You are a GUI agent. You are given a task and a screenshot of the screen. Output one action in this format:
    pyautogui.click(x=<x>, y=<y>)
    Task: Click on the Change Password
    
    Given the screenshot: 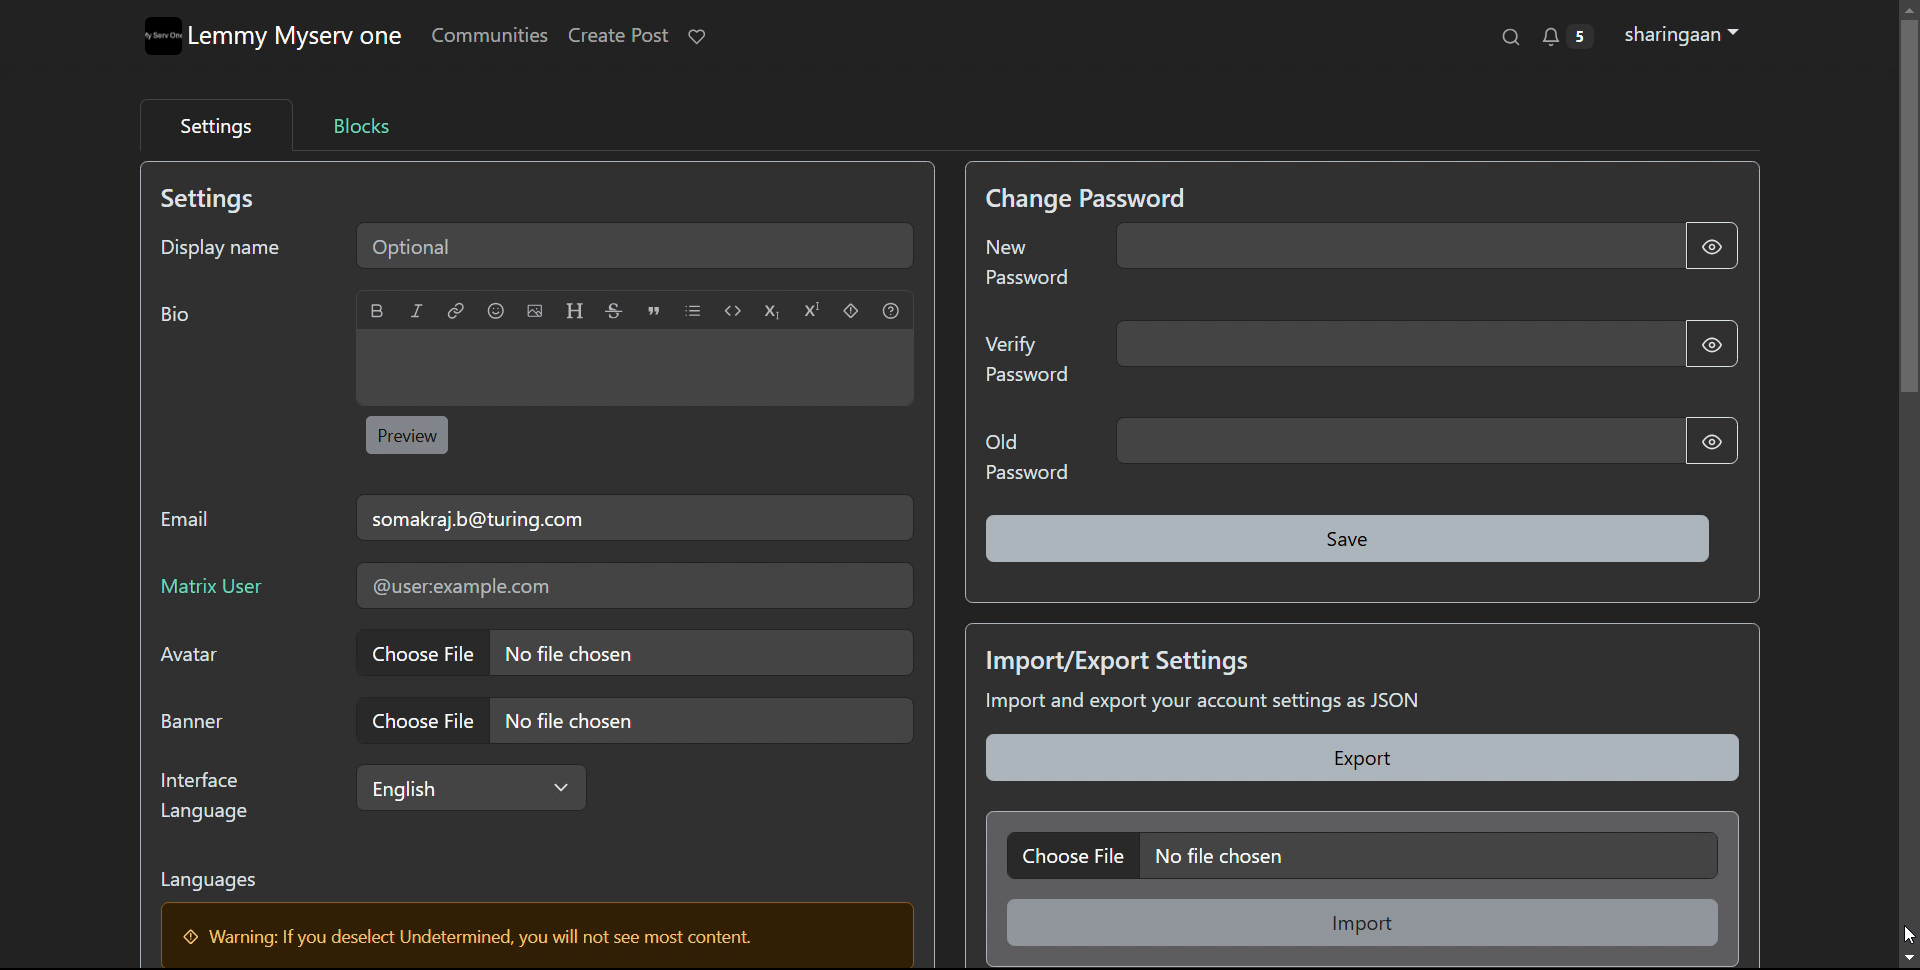 What is the action you would take?
    pyautogui.click(x=1087, y=193)
    